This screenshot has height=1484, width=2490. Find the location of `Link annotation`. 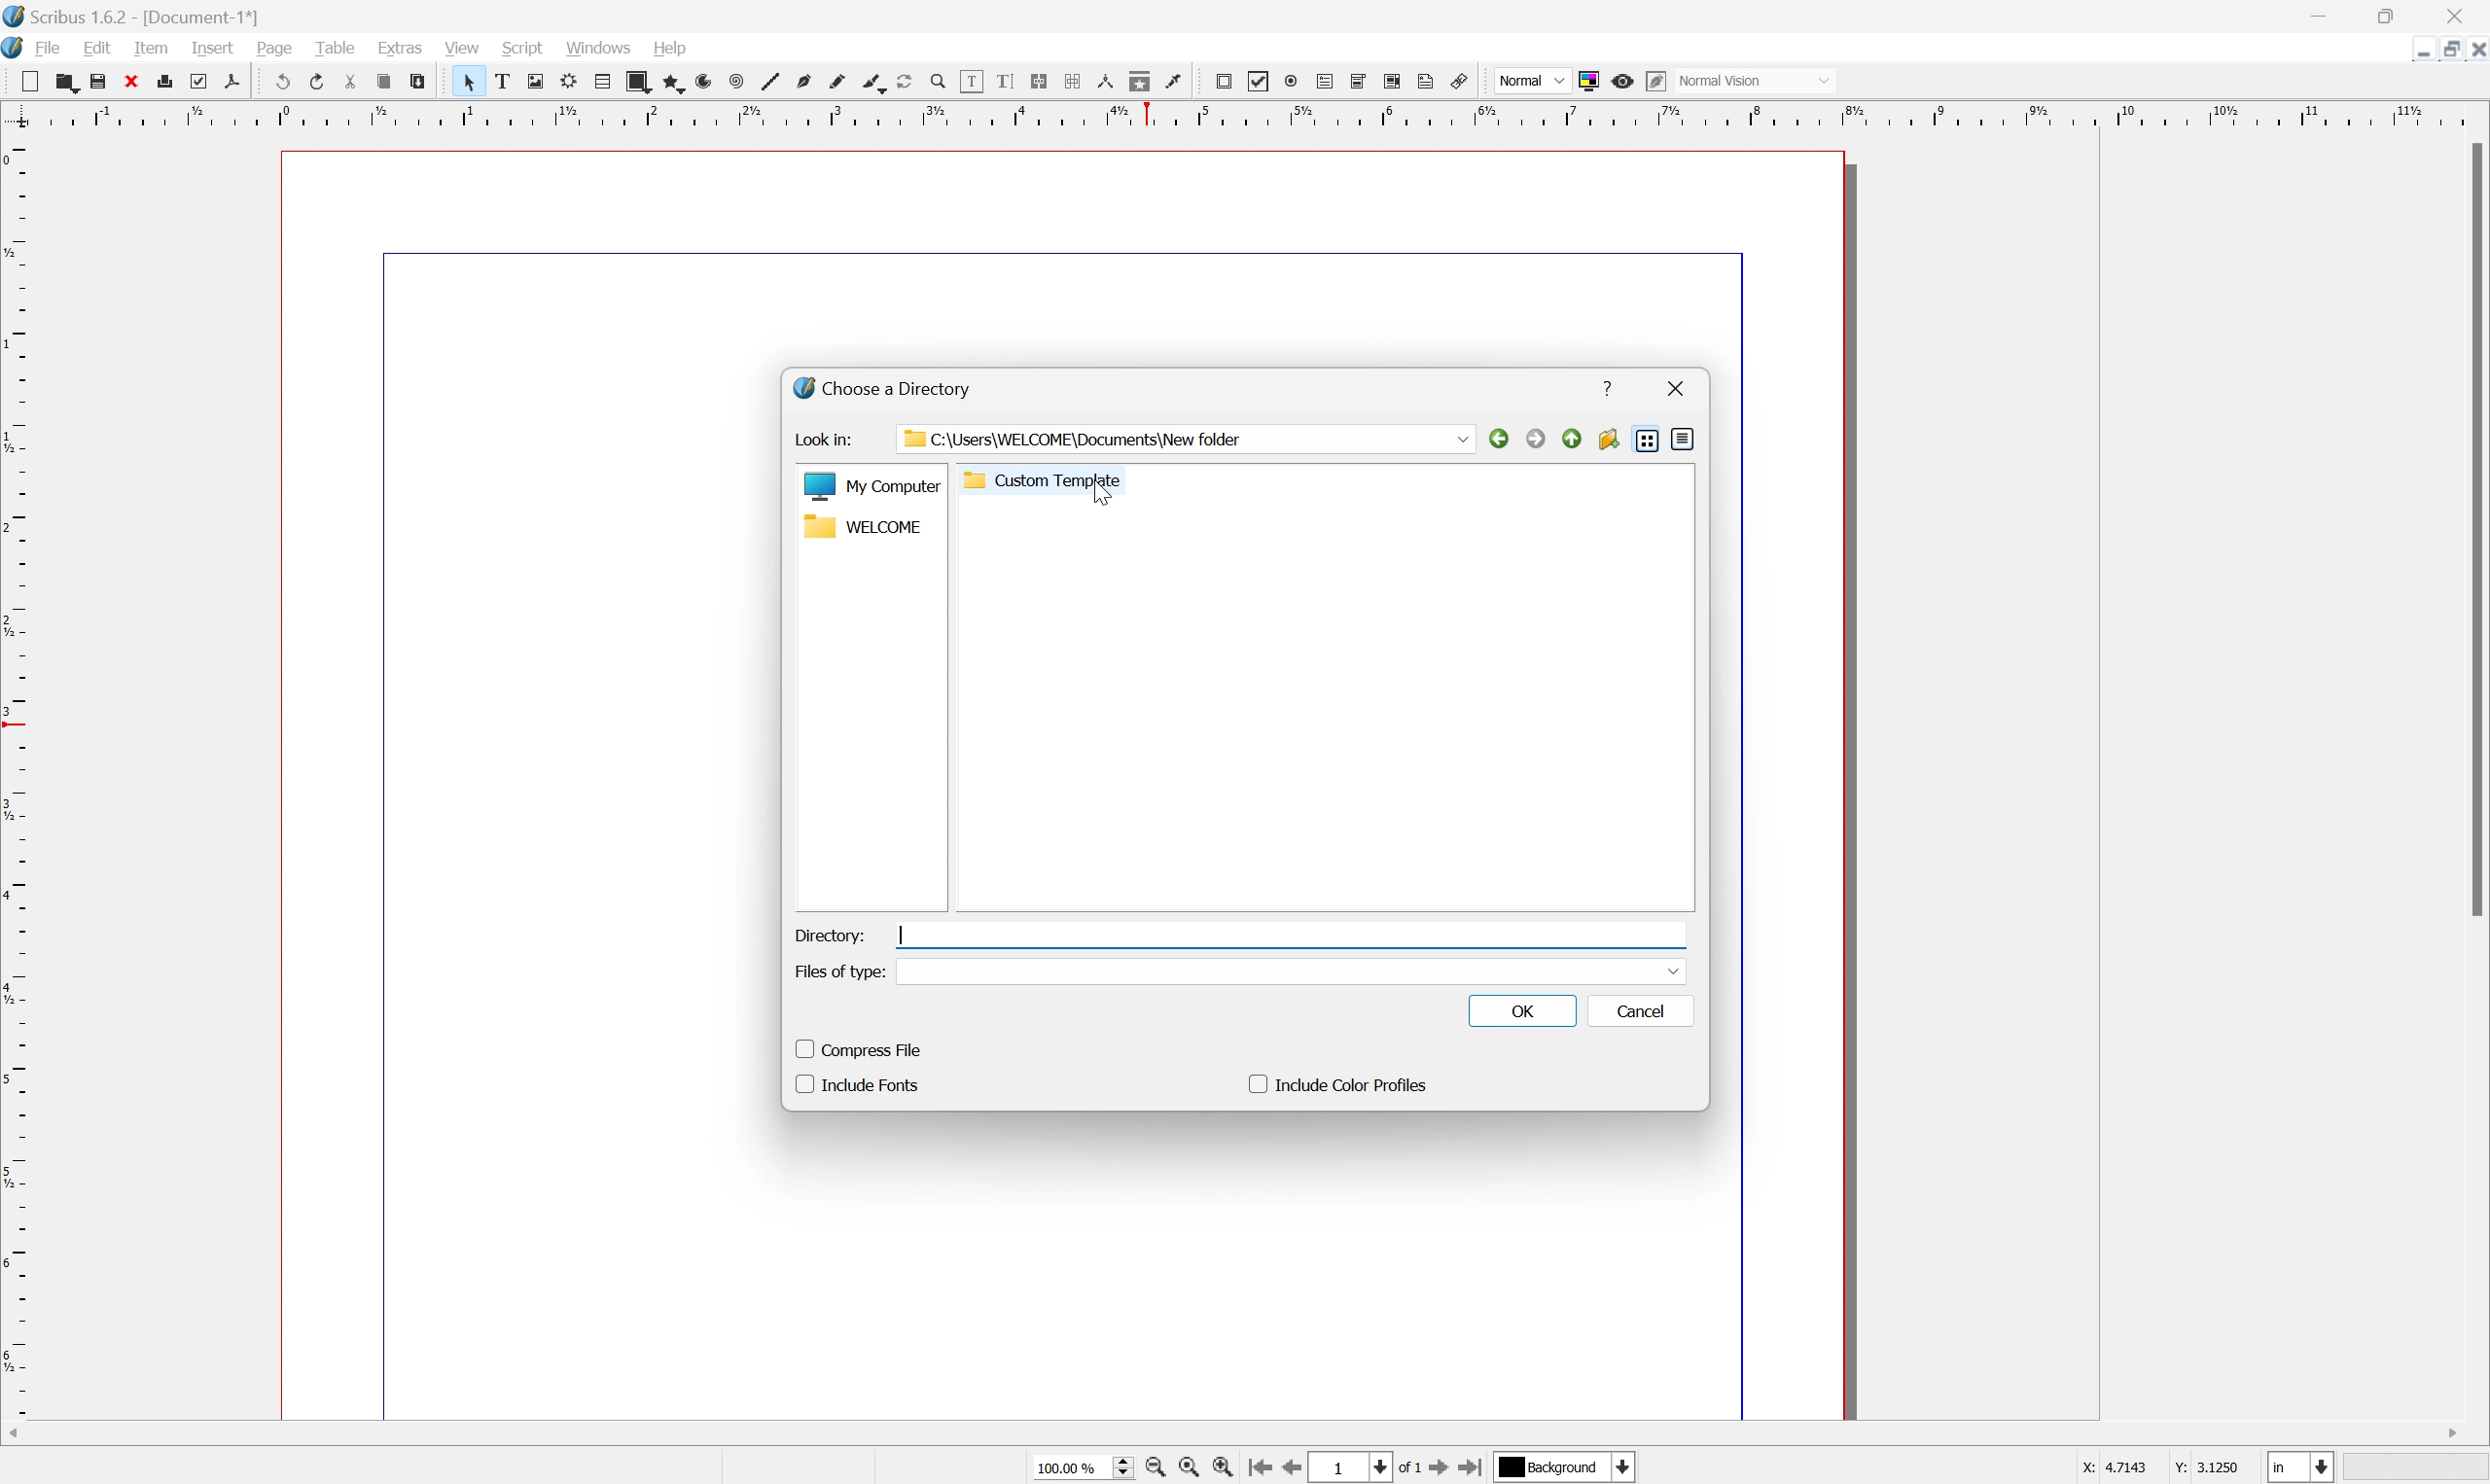

Link annotation is located at coordinates (1463, 81).